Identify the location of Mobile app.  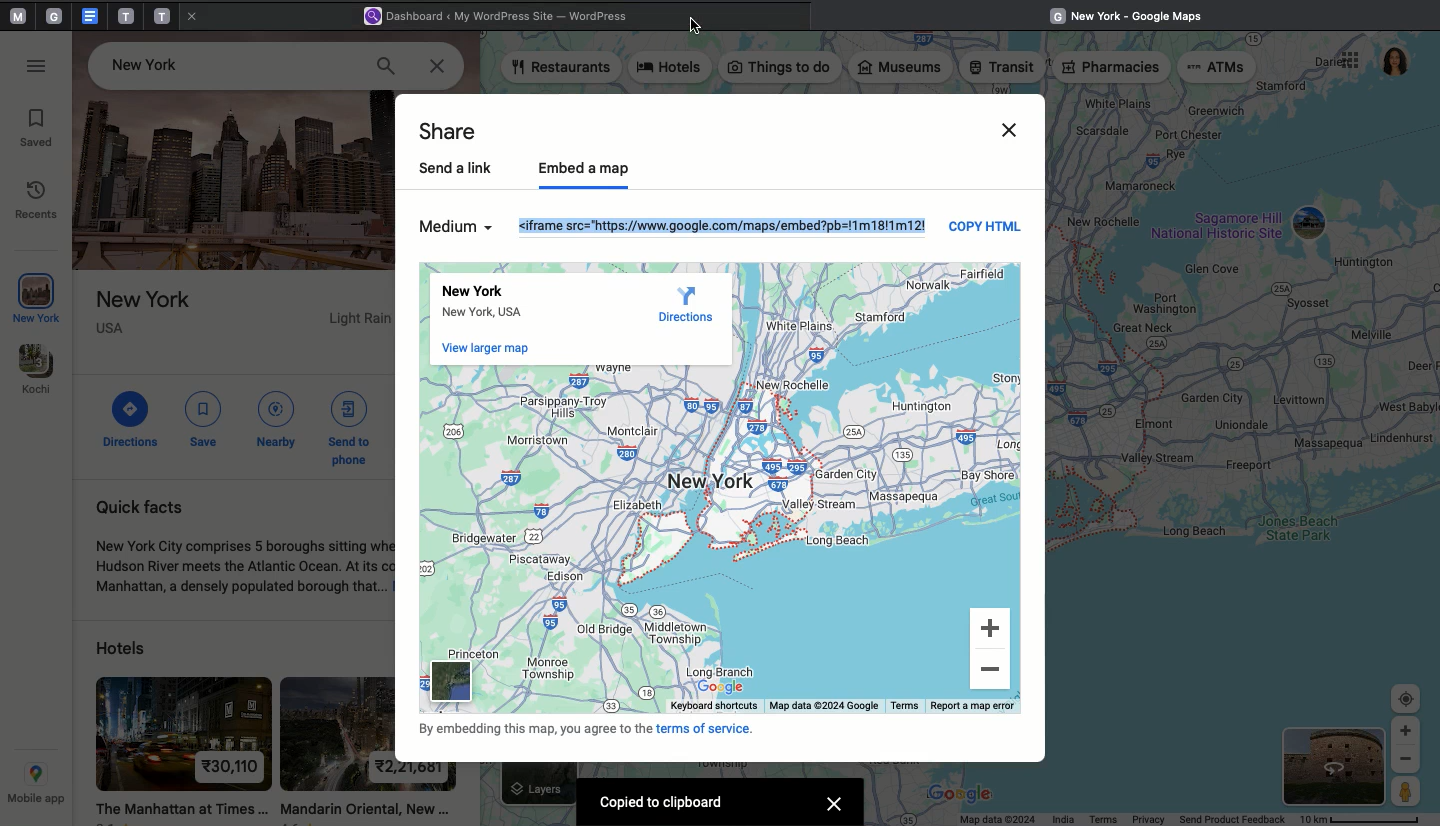
(35, 785).